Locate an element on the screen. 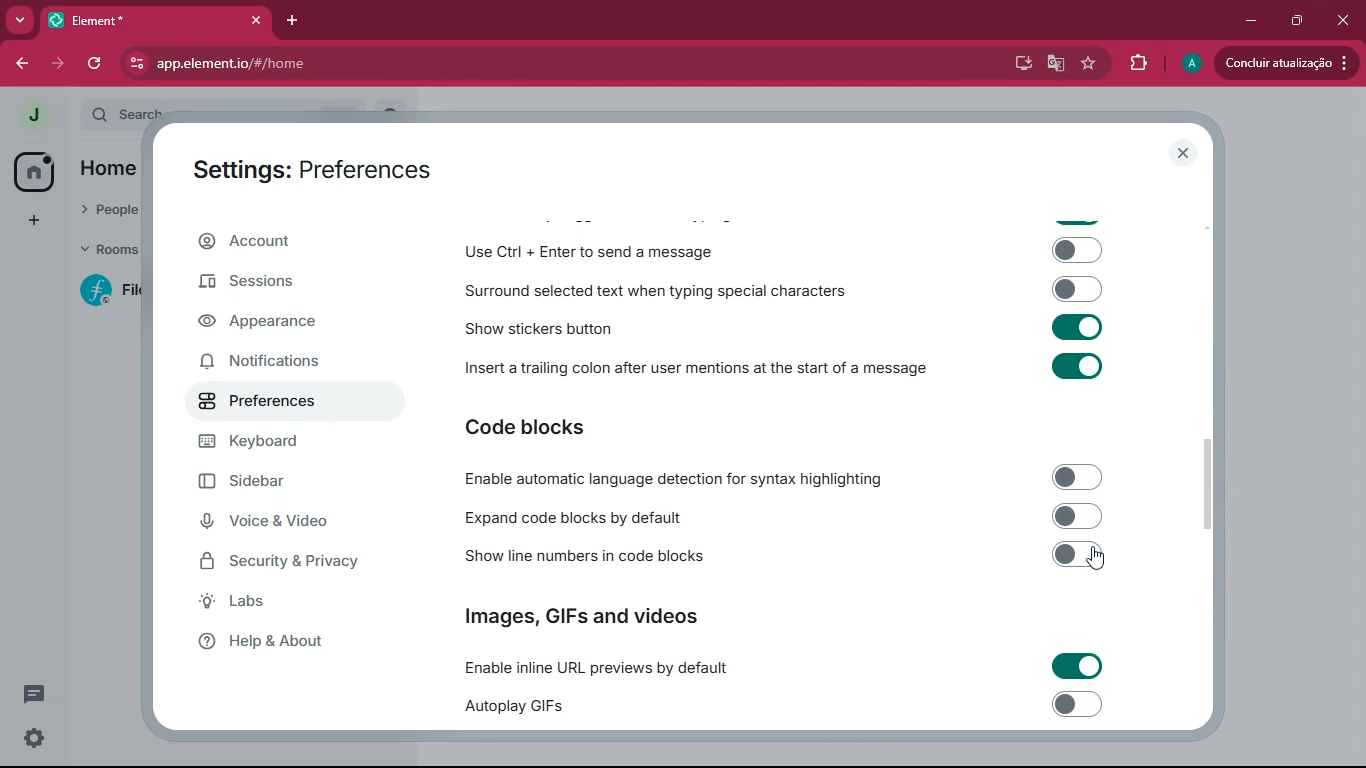 The height and width of the screenshot is (768, 1366). favourite is located at coordinates (1089, 64).